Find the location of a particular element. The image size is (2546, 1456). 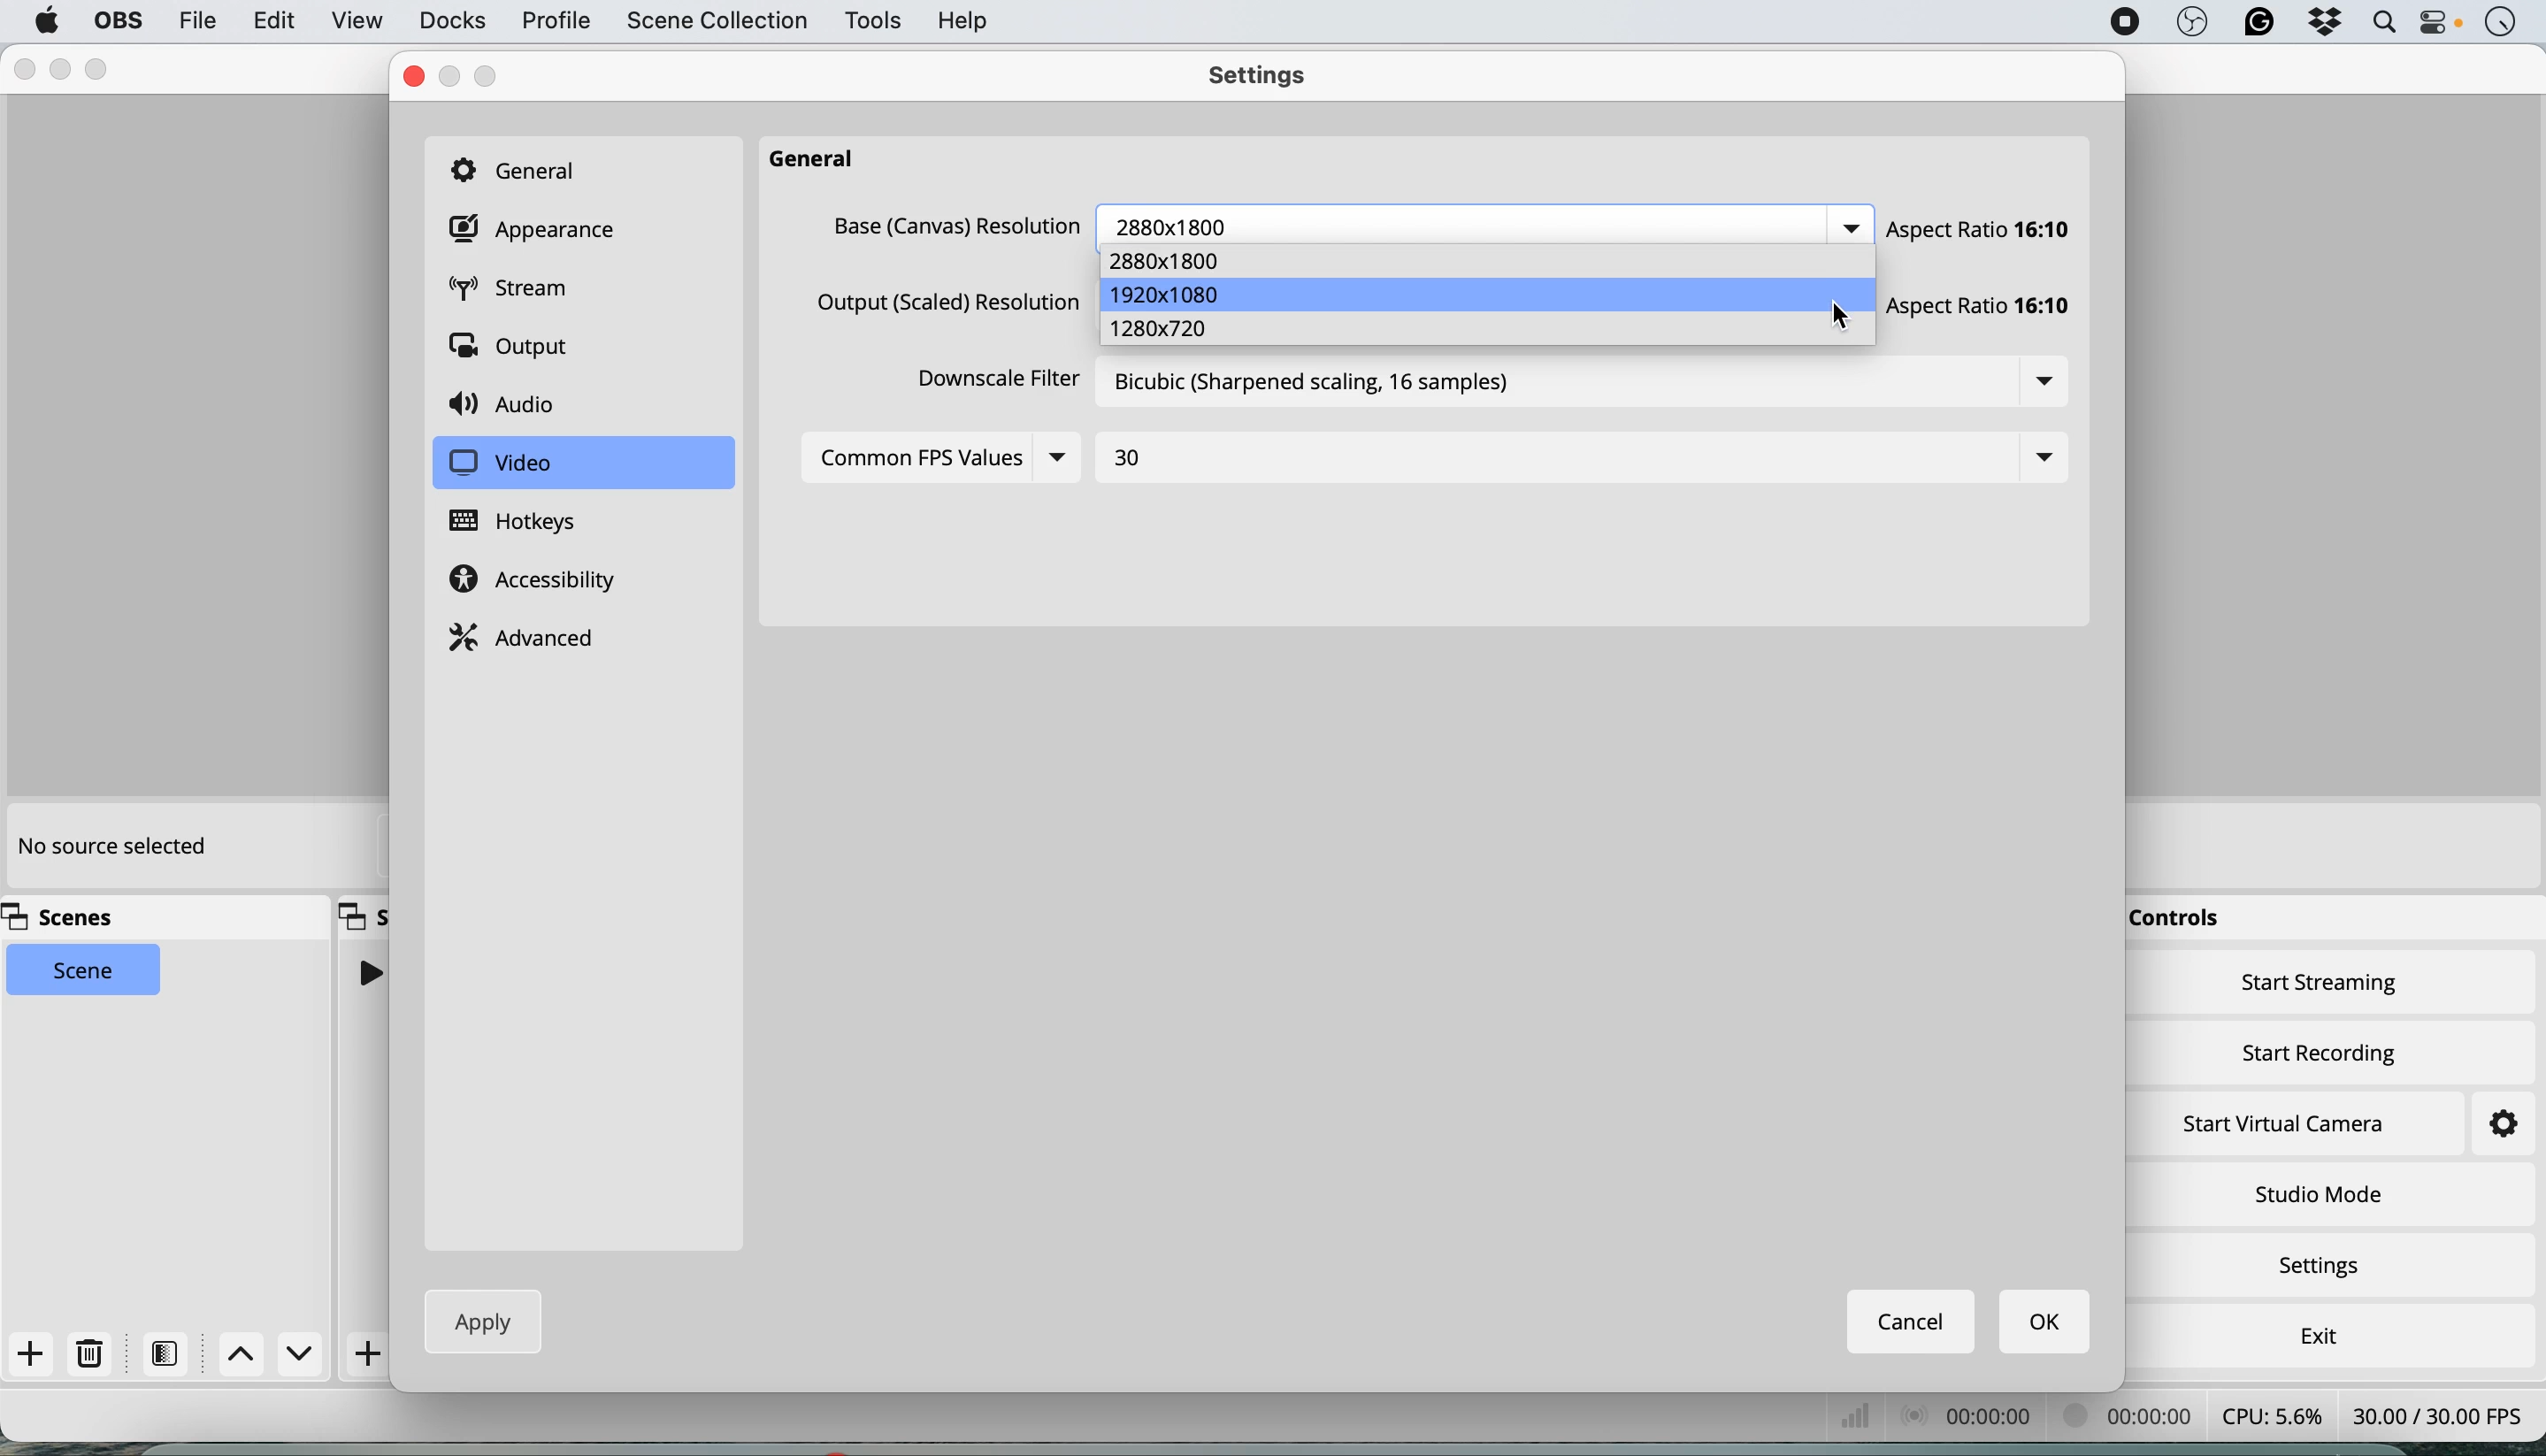

Aspect Ratio is located at coordinates (1989, 302).